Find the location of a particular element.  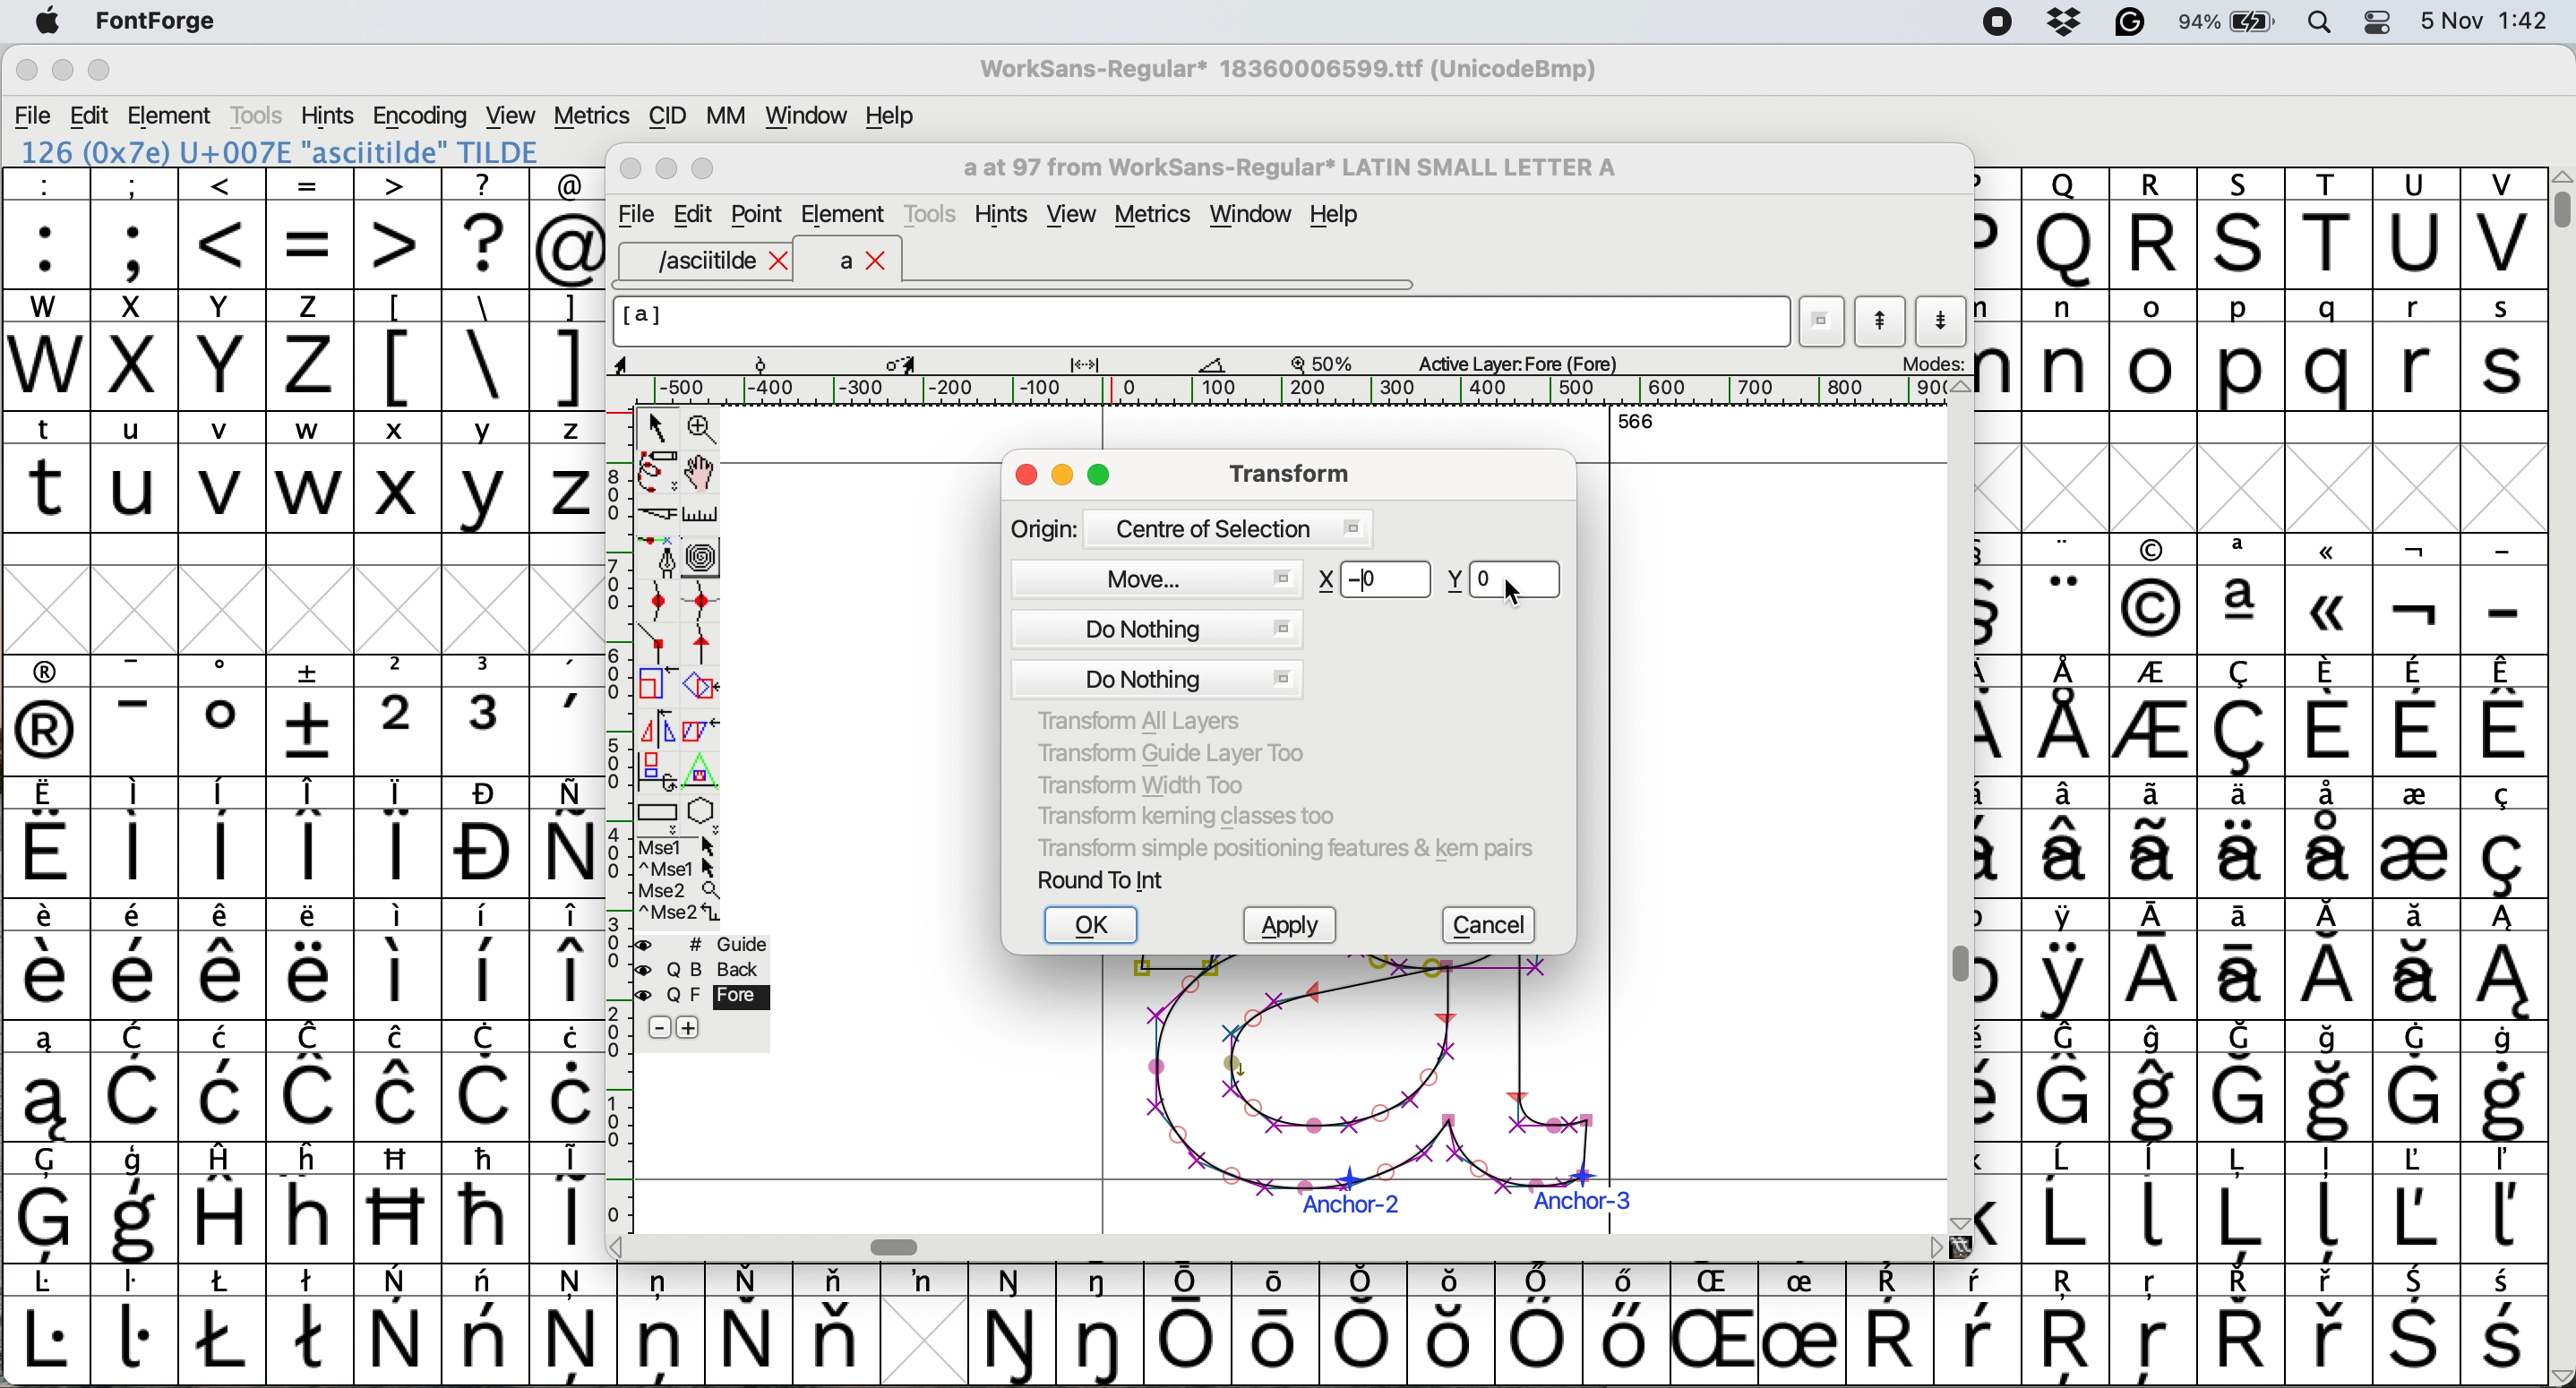

current word list is located at coordinates (1823, 325).